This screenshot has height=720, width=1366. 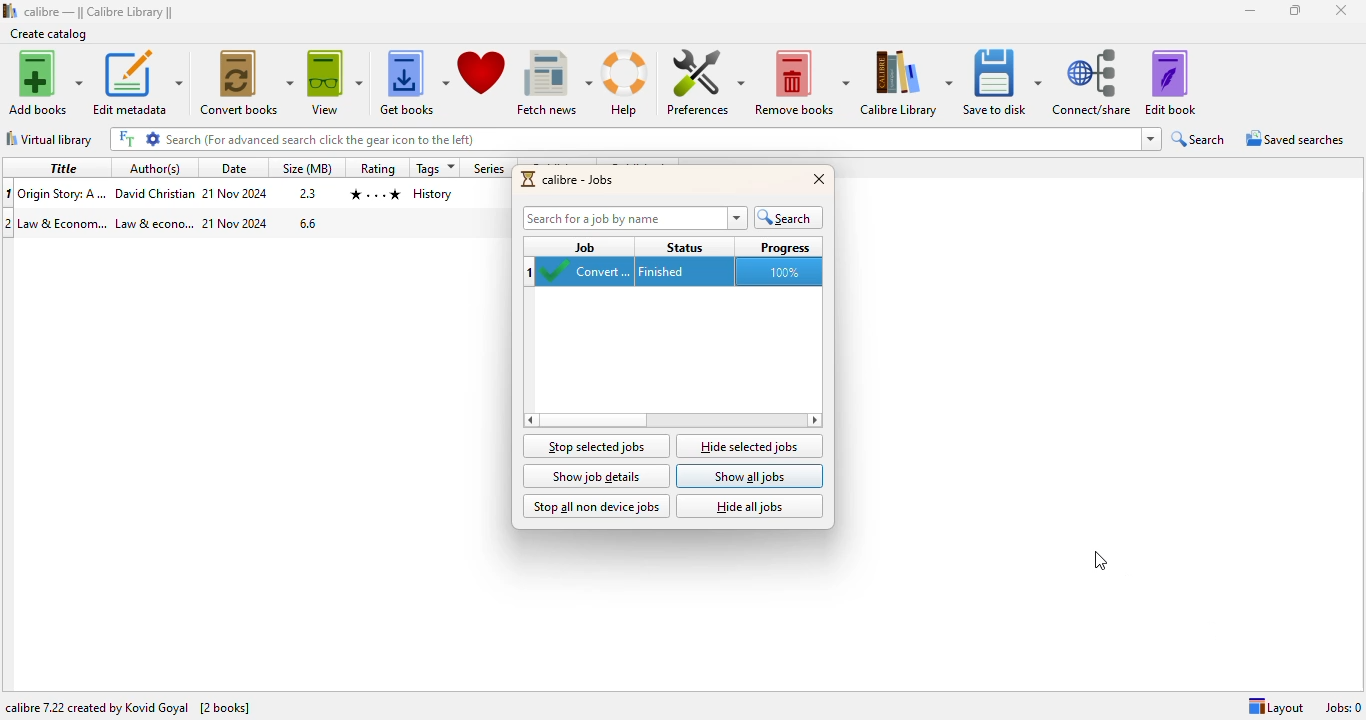 What do you see at coordinates (783, 272) in the screenshot?
I see `100%` at bounding box center [783, 272].